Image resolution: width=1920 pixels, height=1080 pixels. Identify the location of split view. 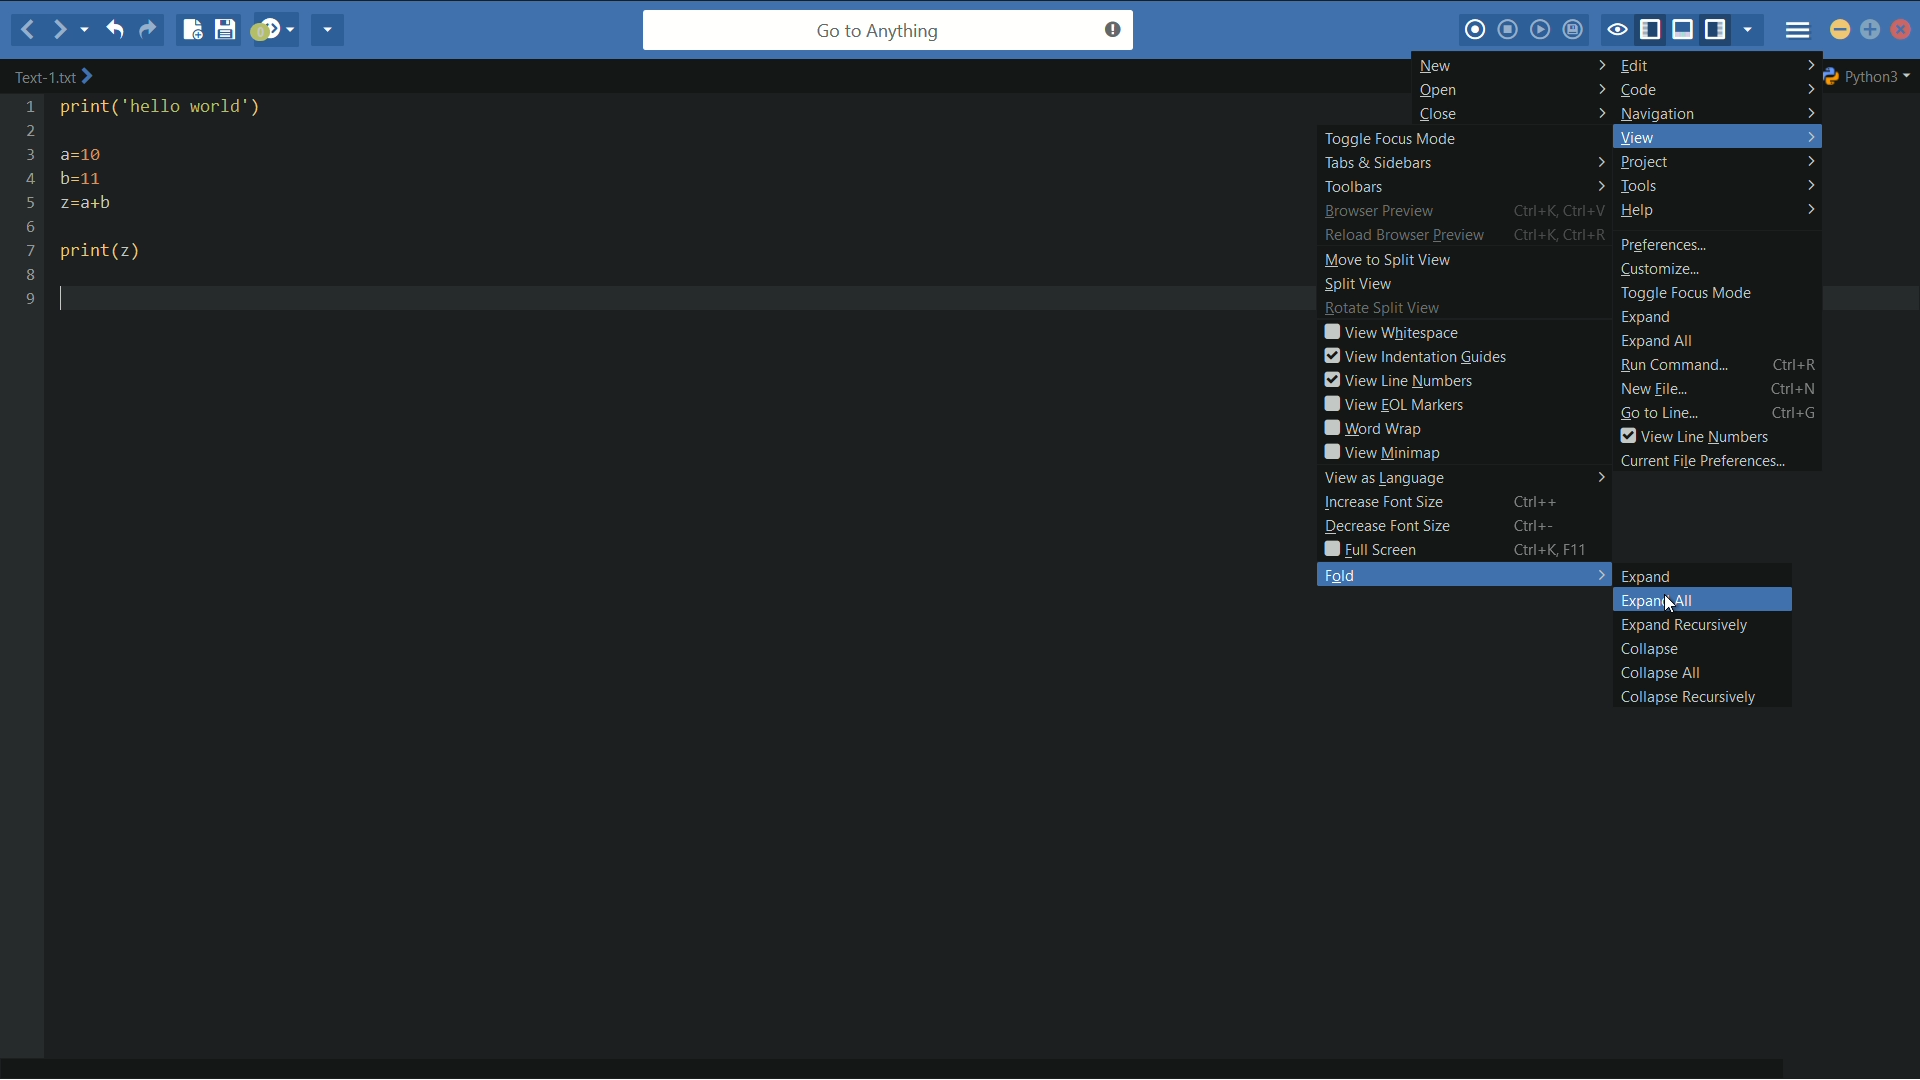
(1359, 286).